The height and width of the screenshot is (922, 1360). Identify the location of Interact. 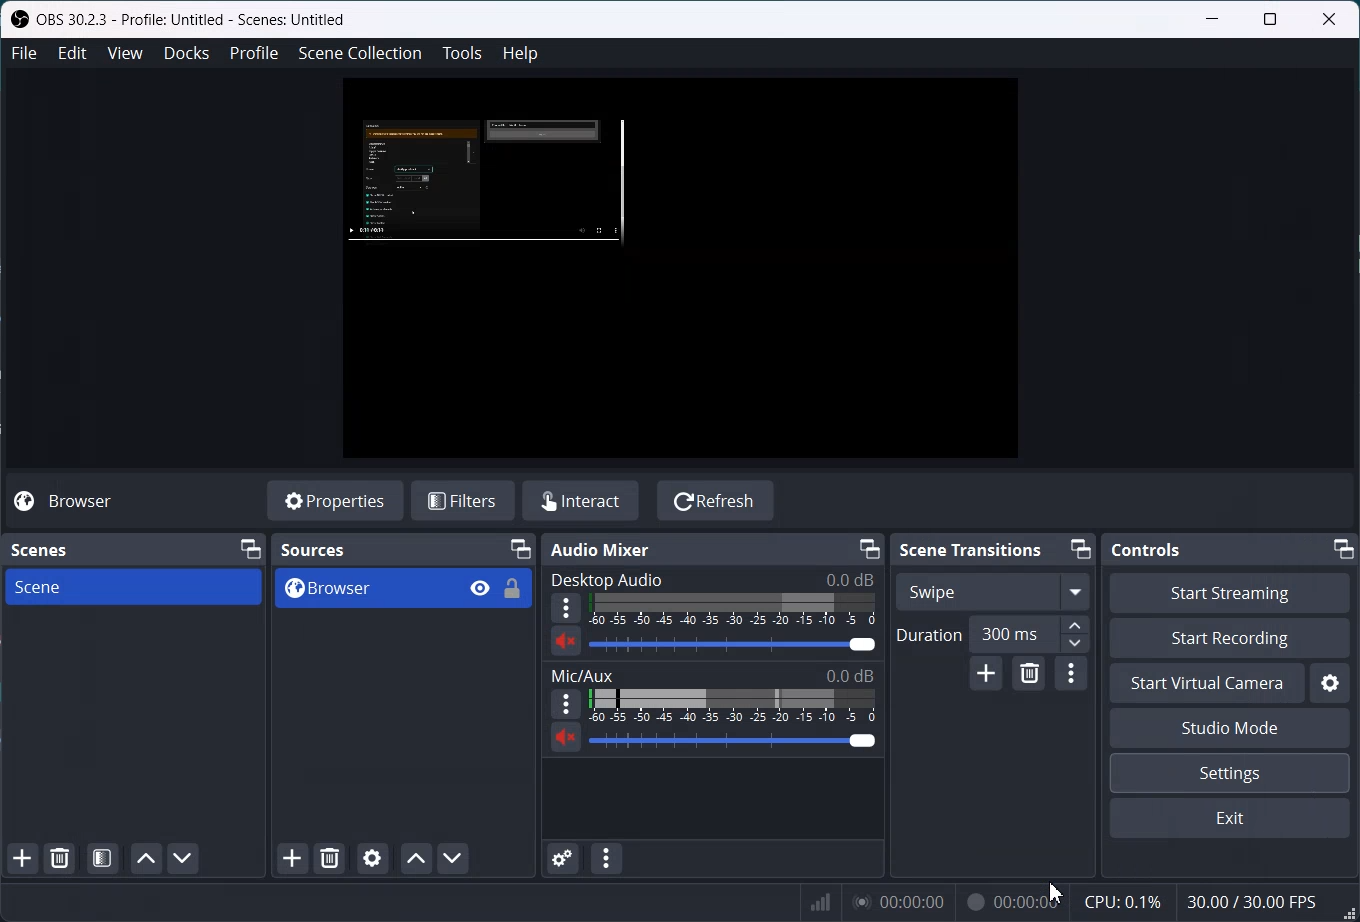
(584, 502).